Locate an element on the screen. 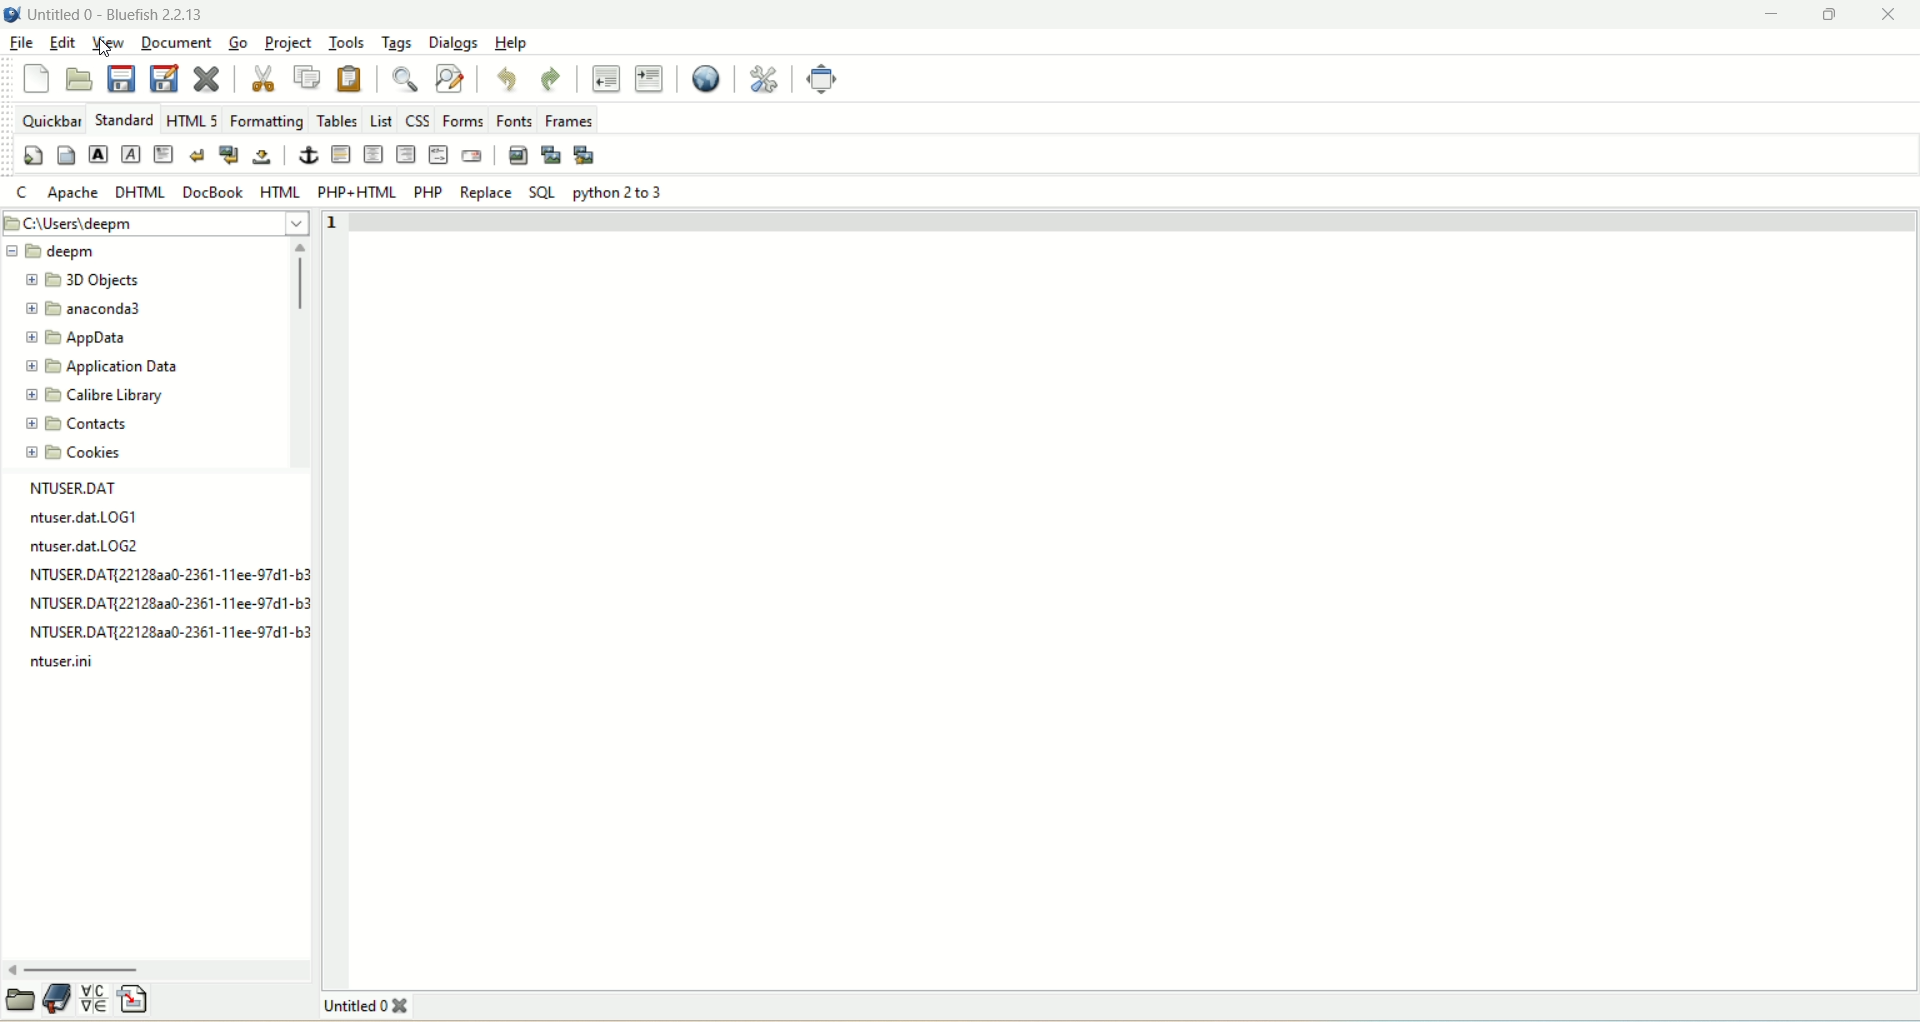 This screenshot has width=1920, height=1022. right justify is located at coordinates (406, 153).